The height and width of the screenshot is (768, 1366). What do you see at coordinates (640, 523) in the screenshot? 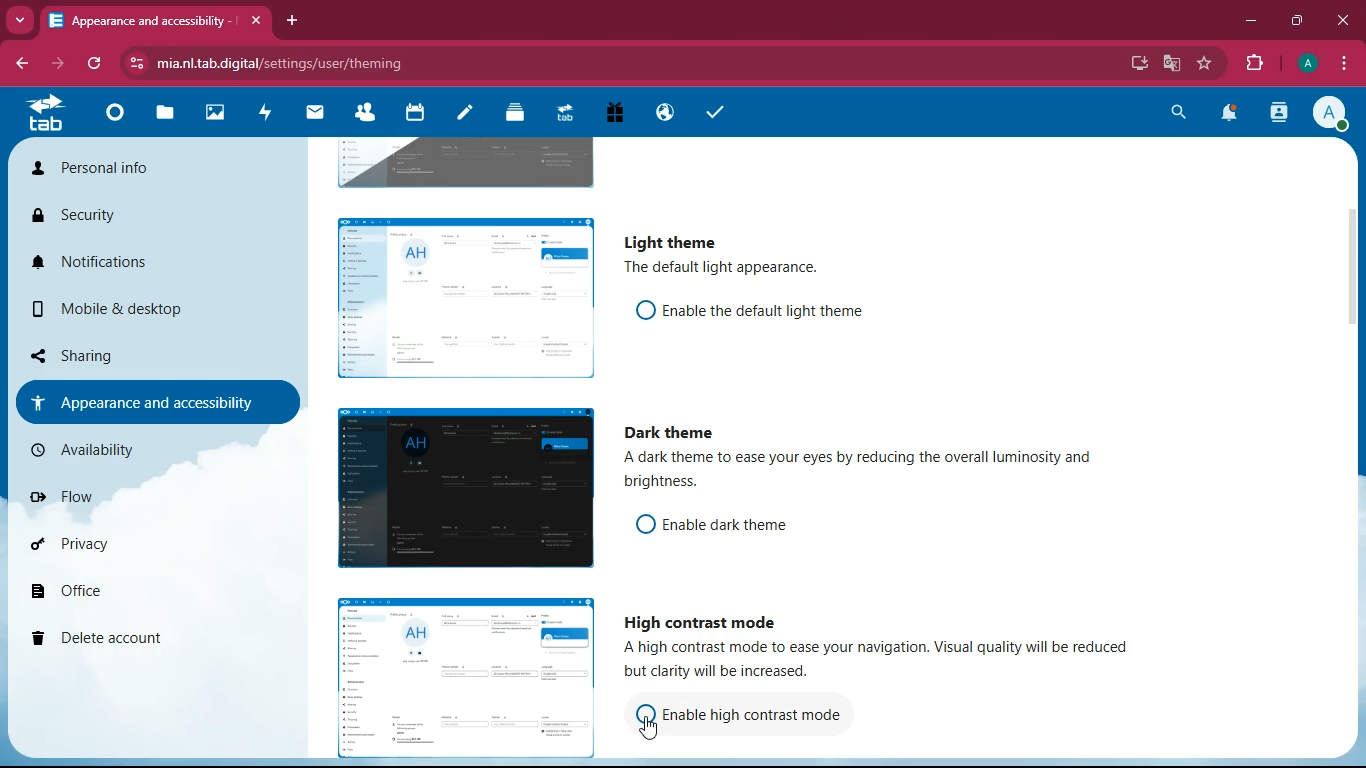
I see `on/off button` at bounding box center [640, 523].